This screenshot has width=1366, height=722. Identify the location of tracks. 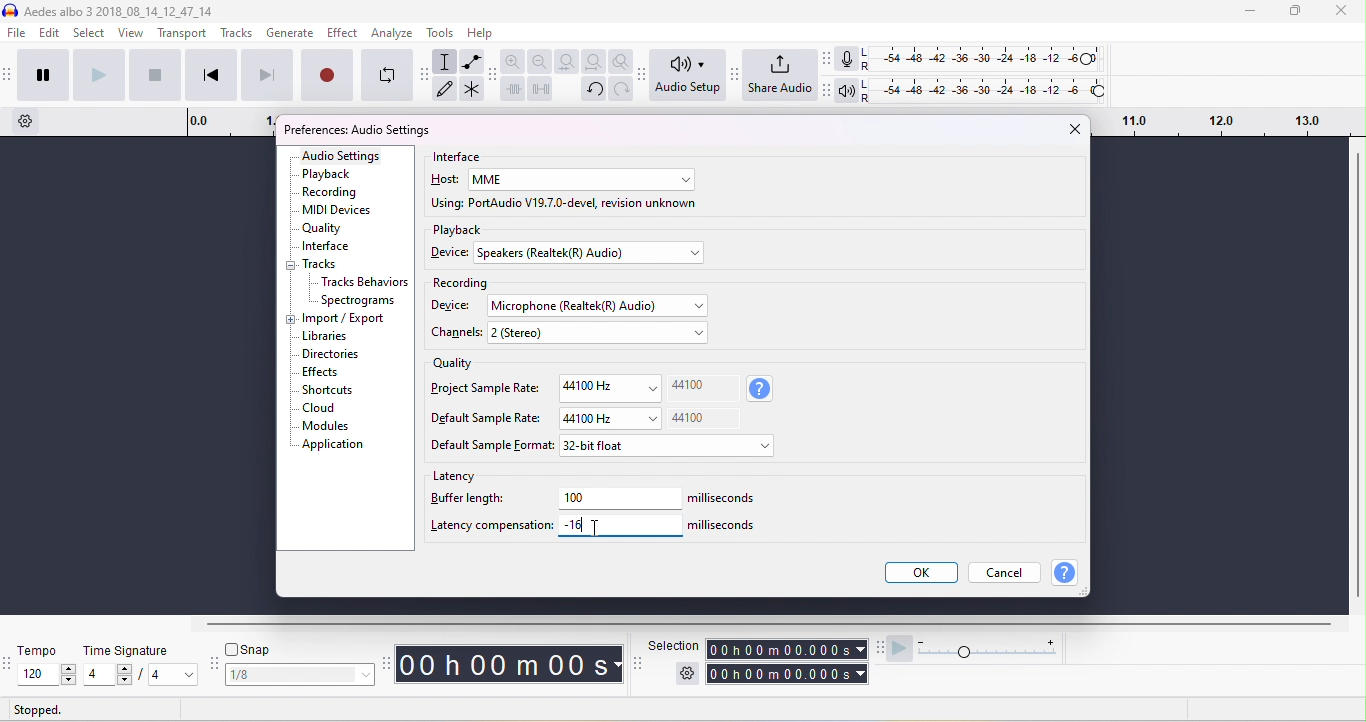
(236, 33).